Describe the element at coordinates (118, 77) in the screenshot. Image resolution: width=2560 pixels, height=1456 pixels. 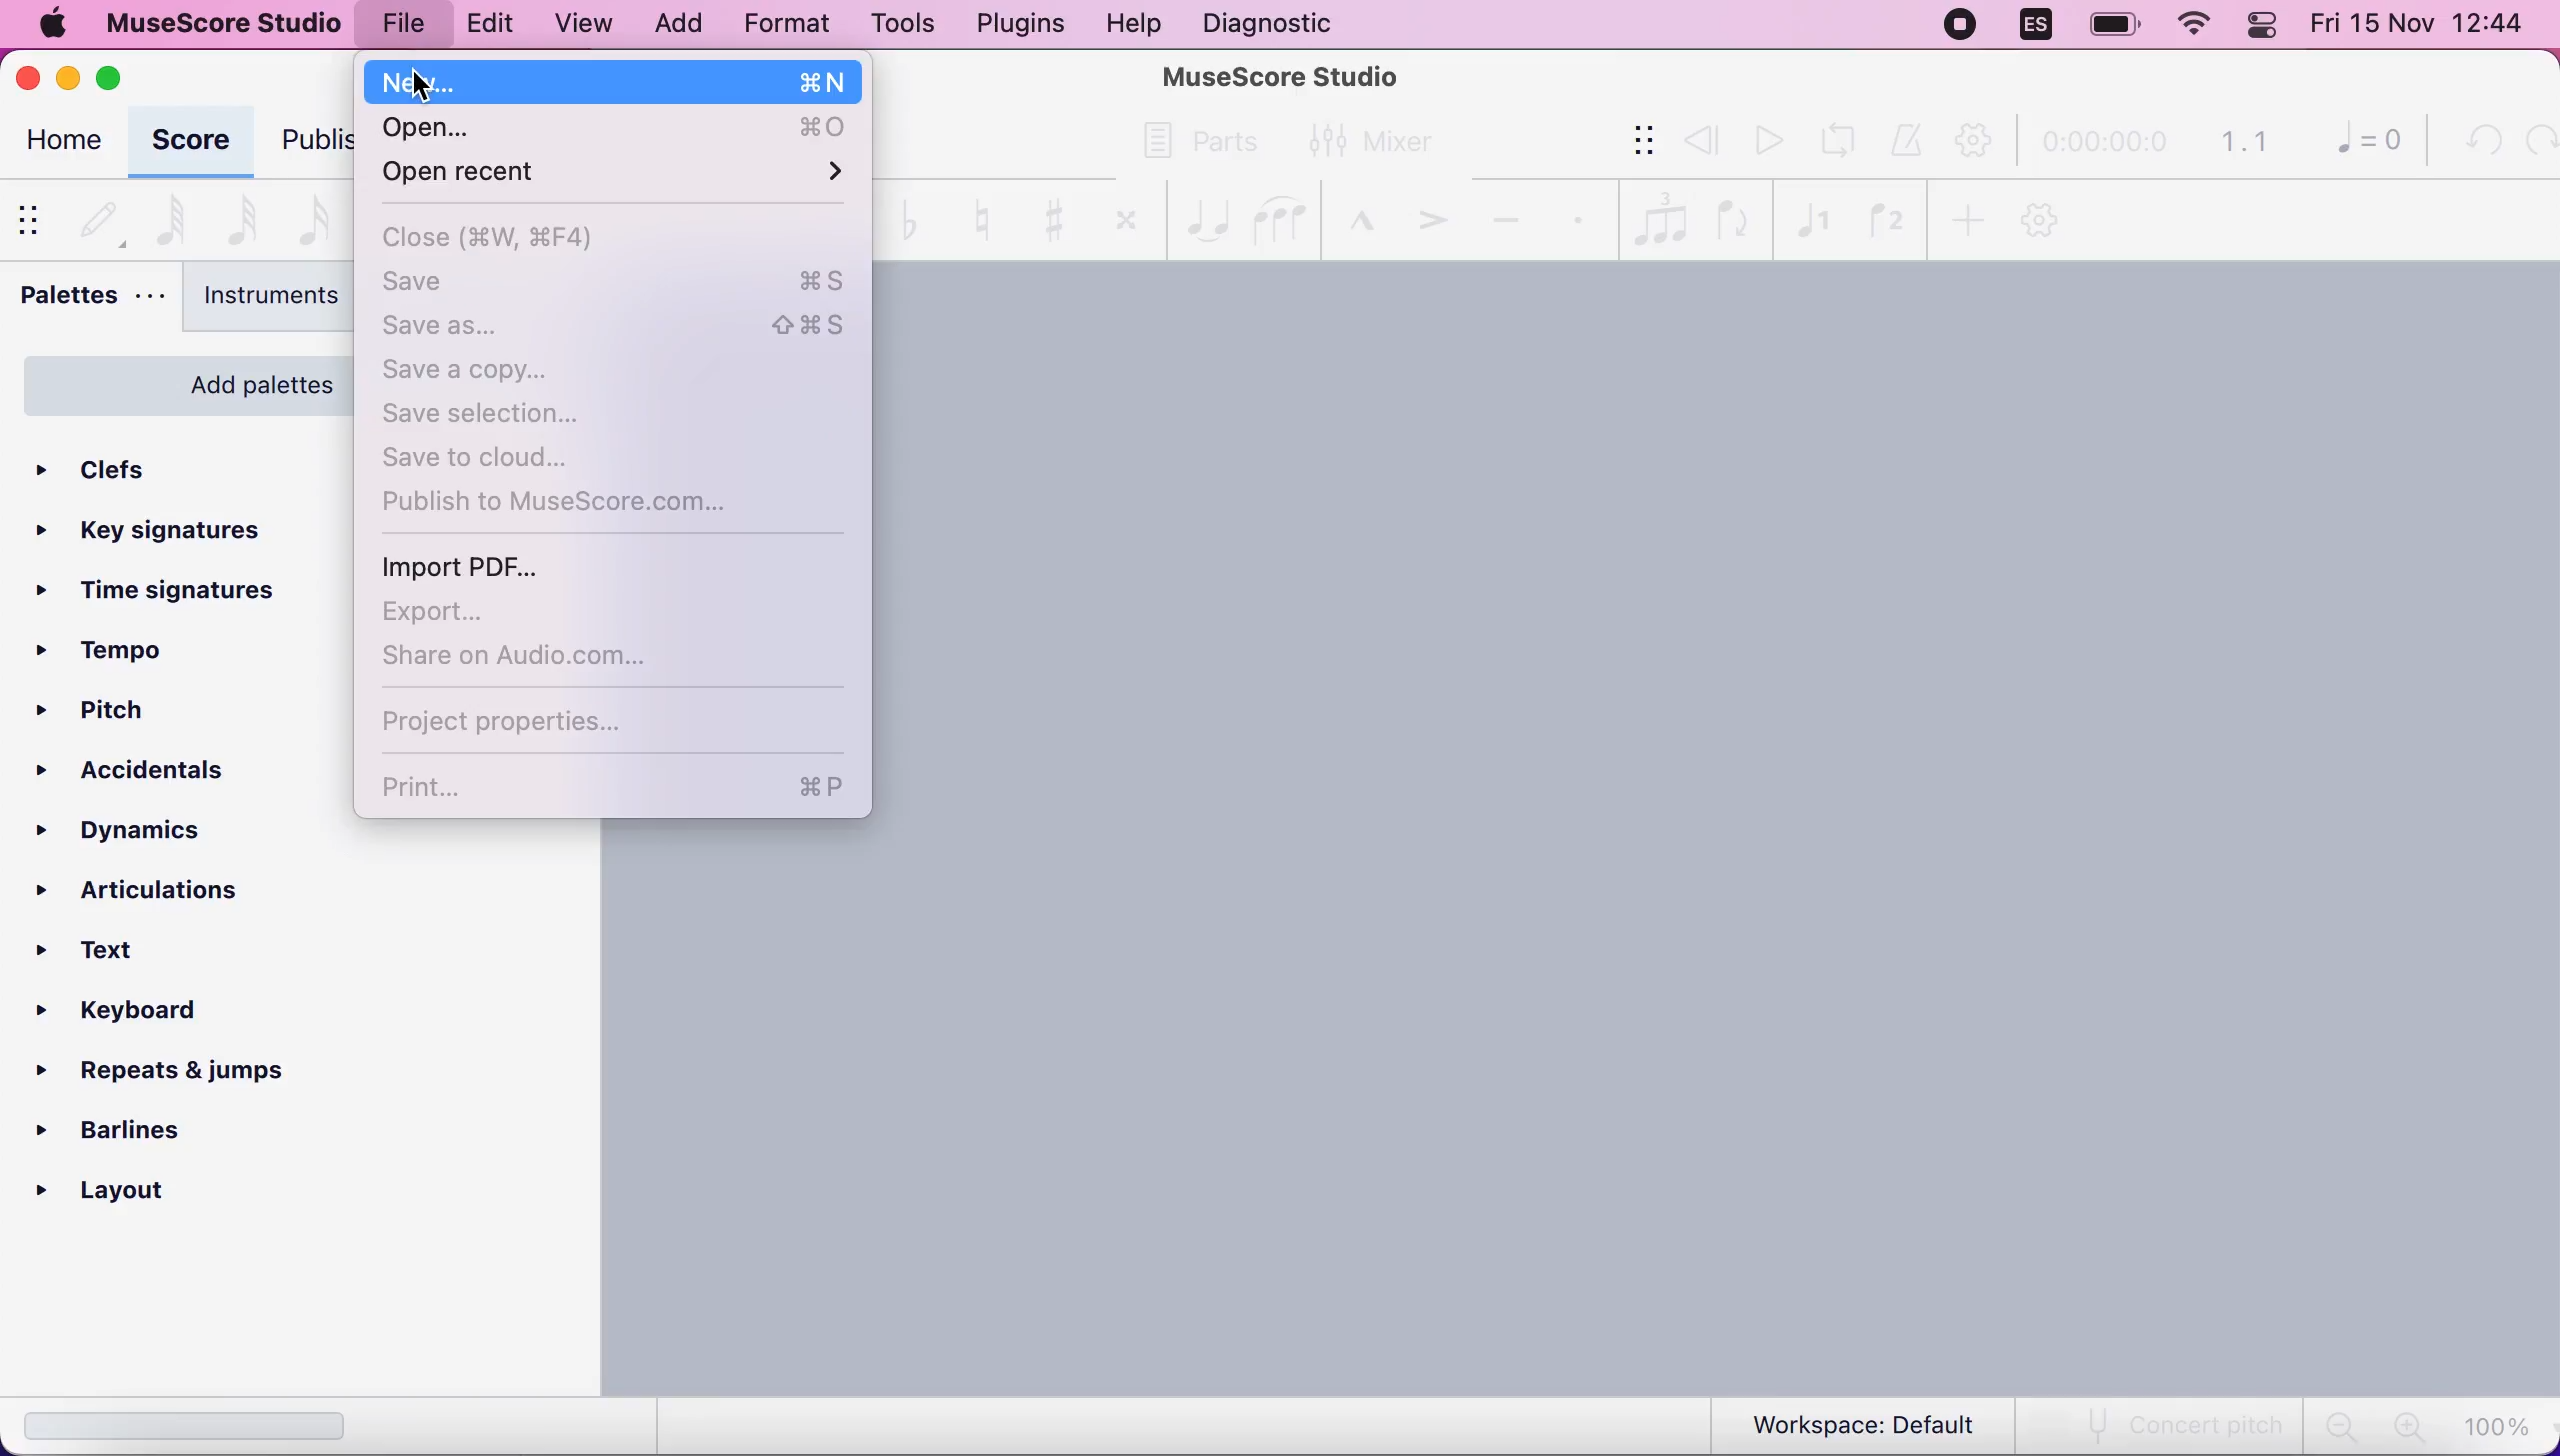
I see `maximize` at that location.